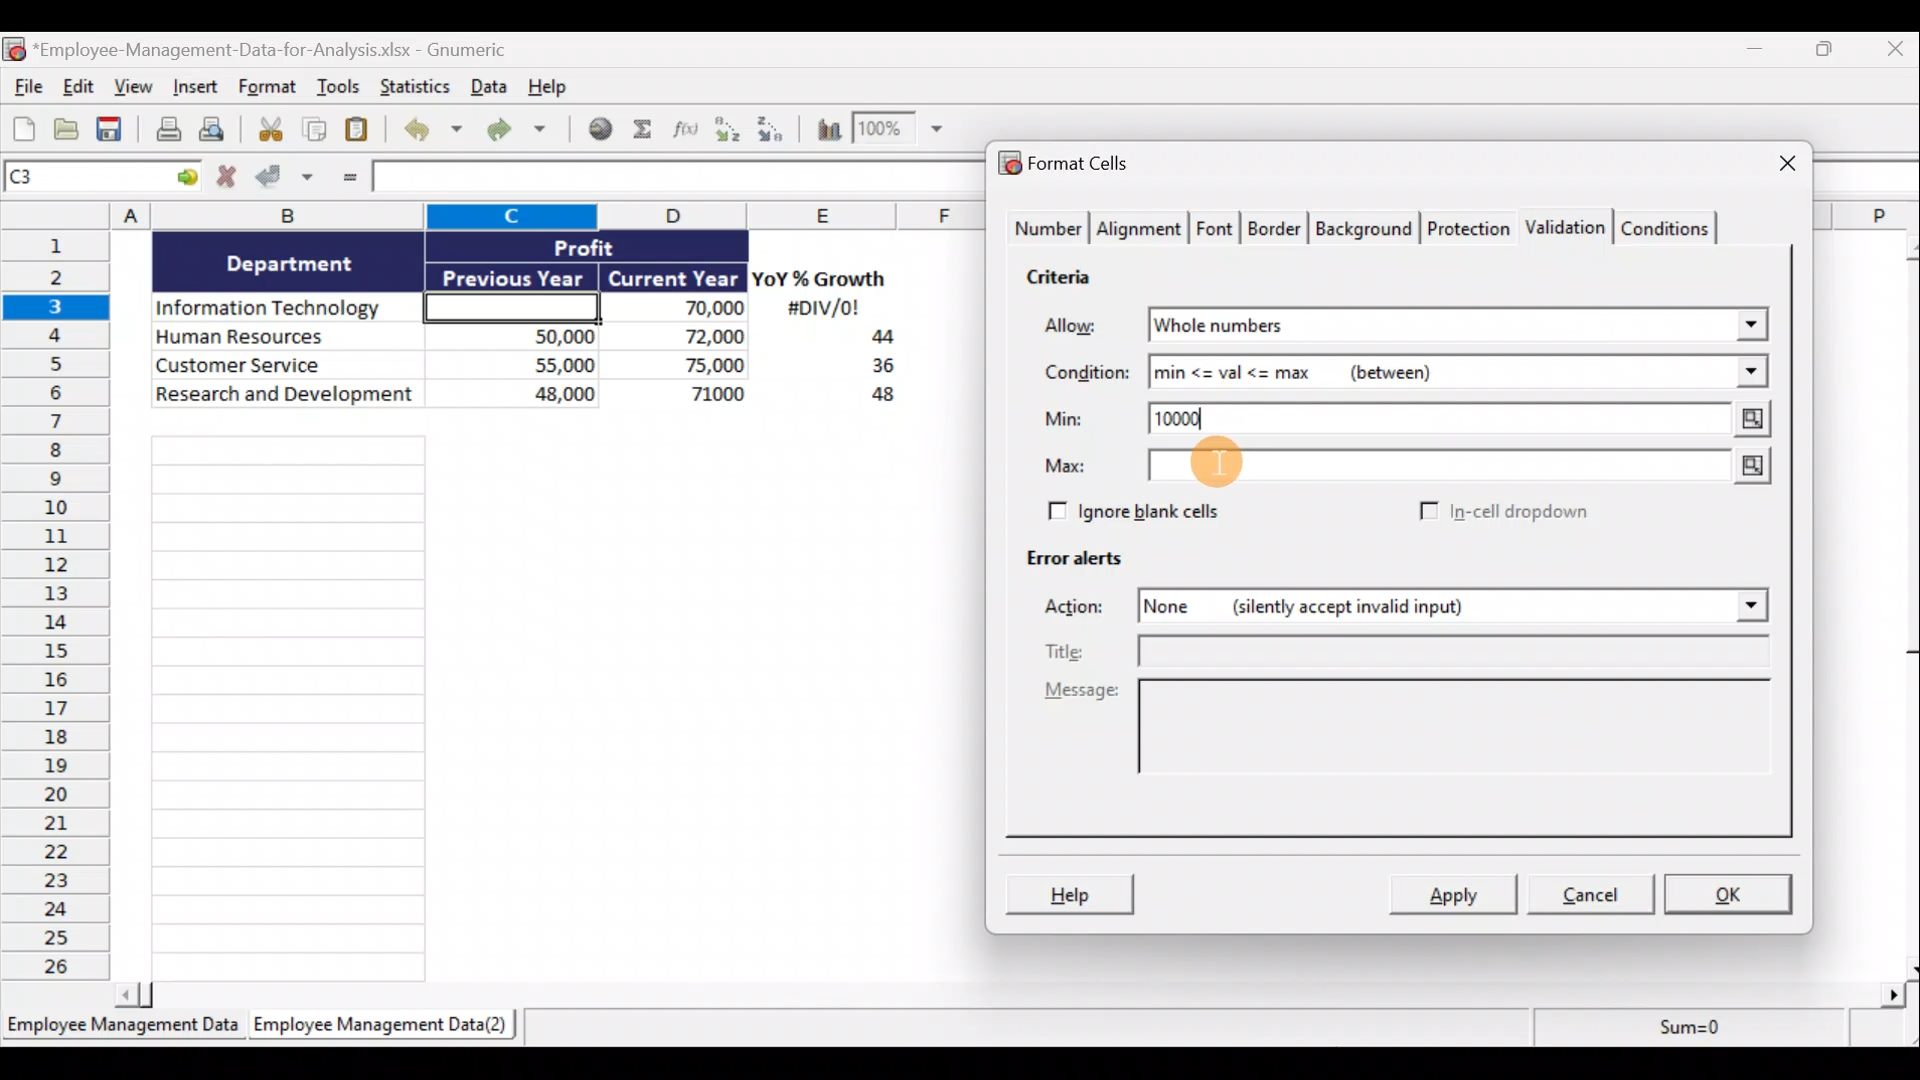 The image size is (1920, 1080). I want to click on Validation, so click(1568, 225).